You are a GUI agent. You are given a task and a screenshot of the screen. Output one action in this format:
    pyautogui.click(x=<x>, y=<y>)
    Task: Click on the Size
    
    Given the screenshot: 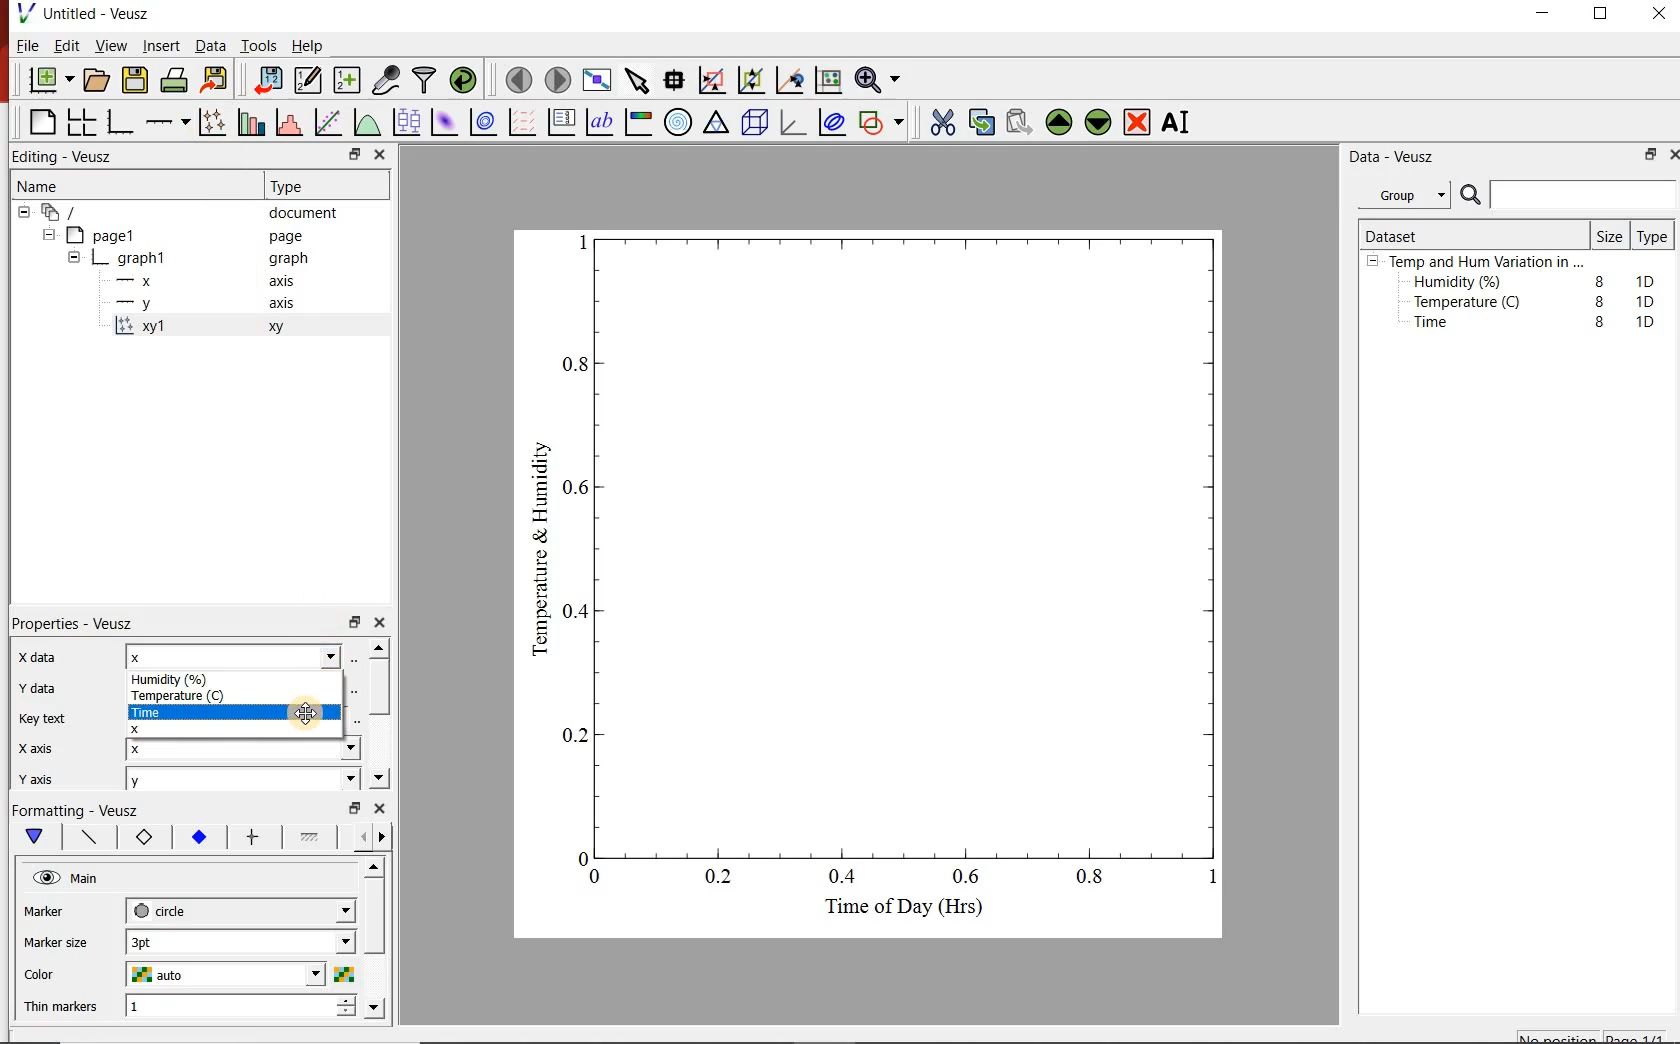 What is the action you would take?
    pyautogui.click(x=1608, y=235)
    